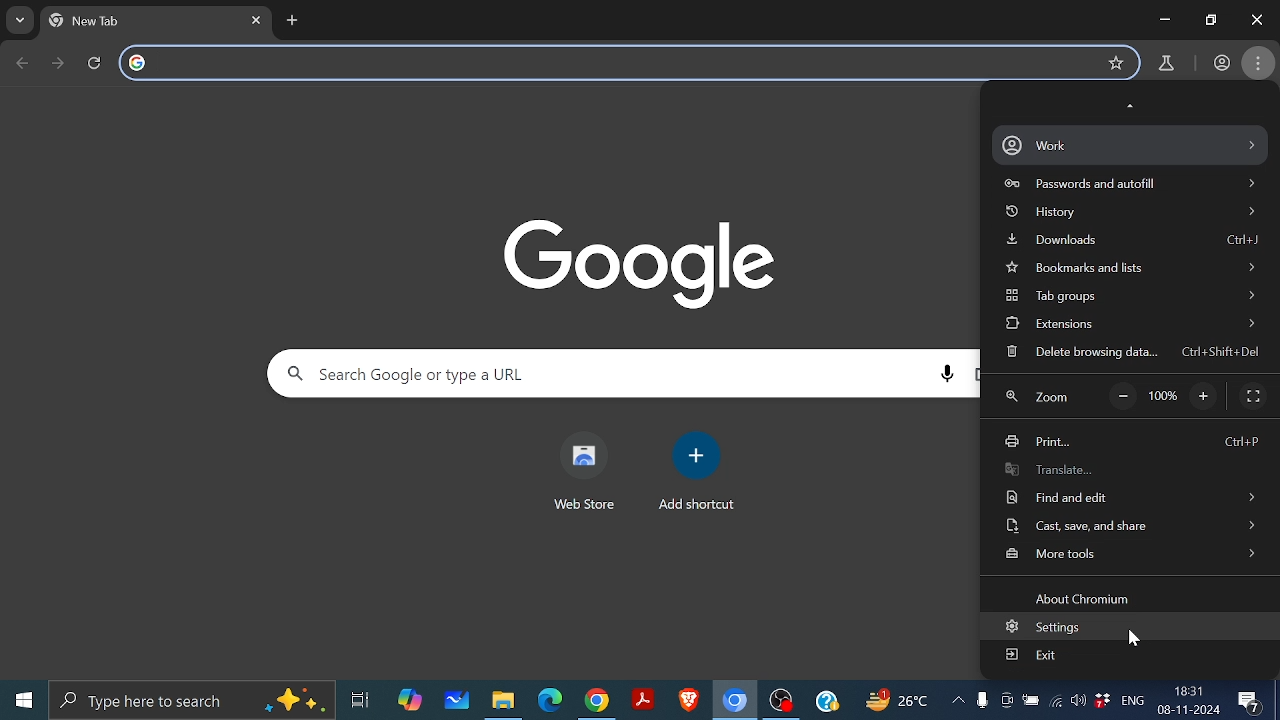 The image size is (1280, 720). Describe the element at coordinates (1253, 396) in the screenshot. I see `Full screen` at that location.